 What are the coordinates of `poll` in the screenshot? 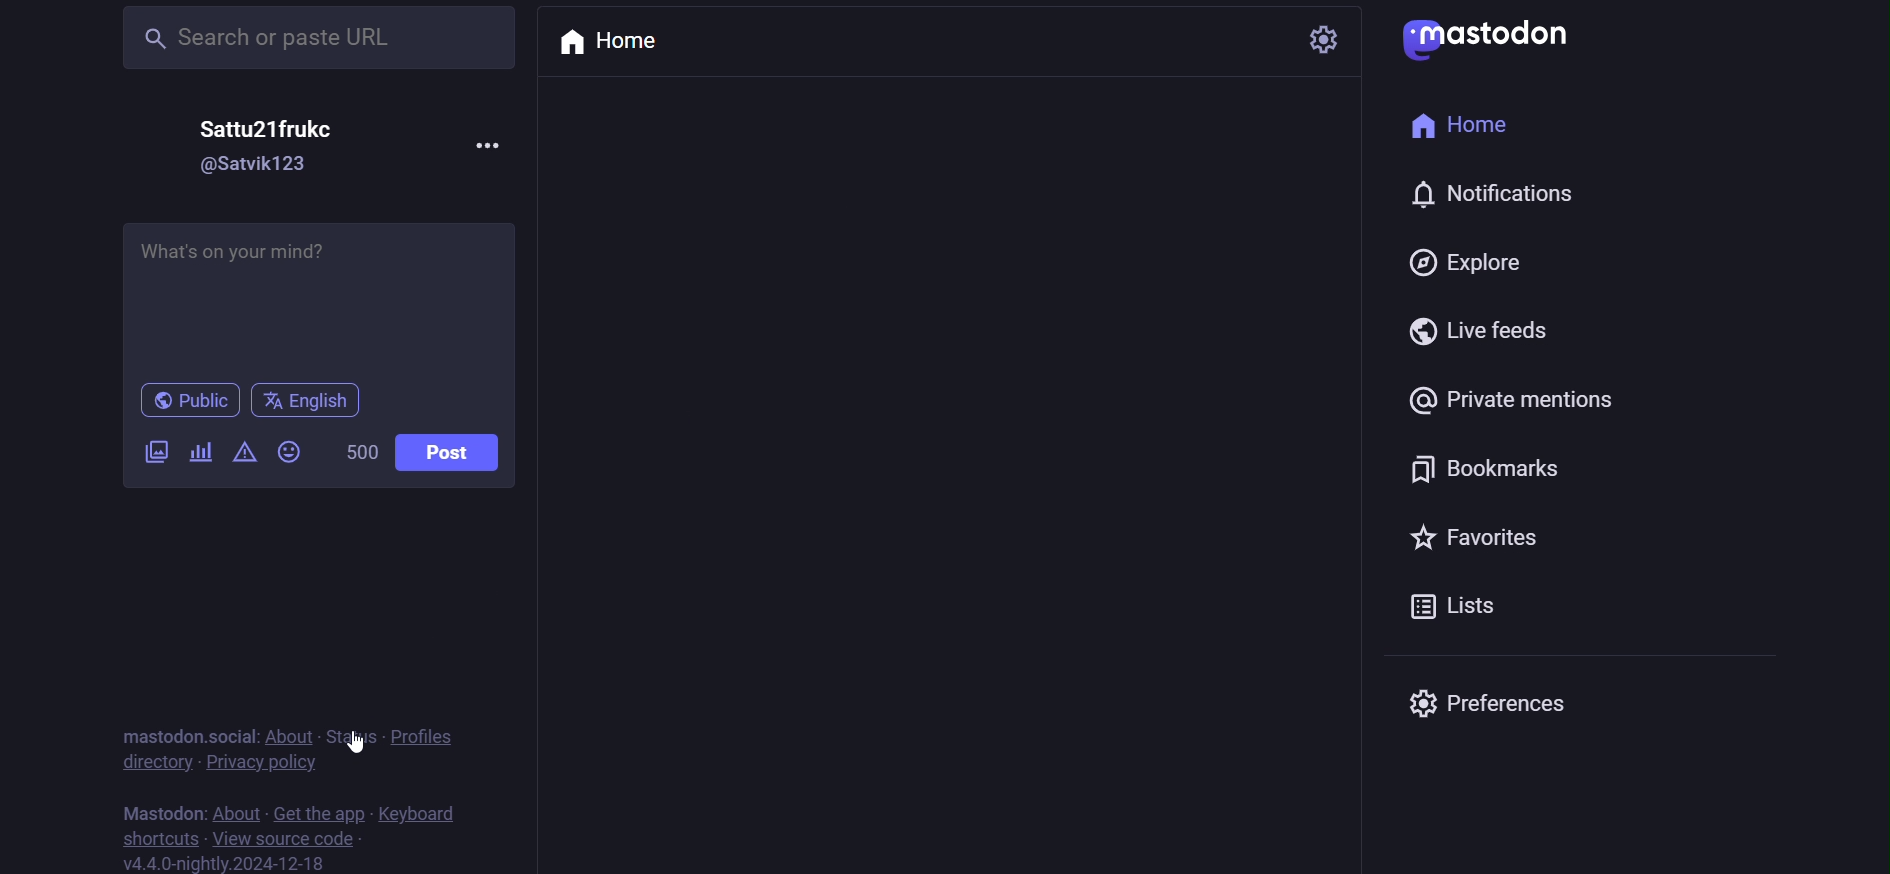 It's located at (202, 452).